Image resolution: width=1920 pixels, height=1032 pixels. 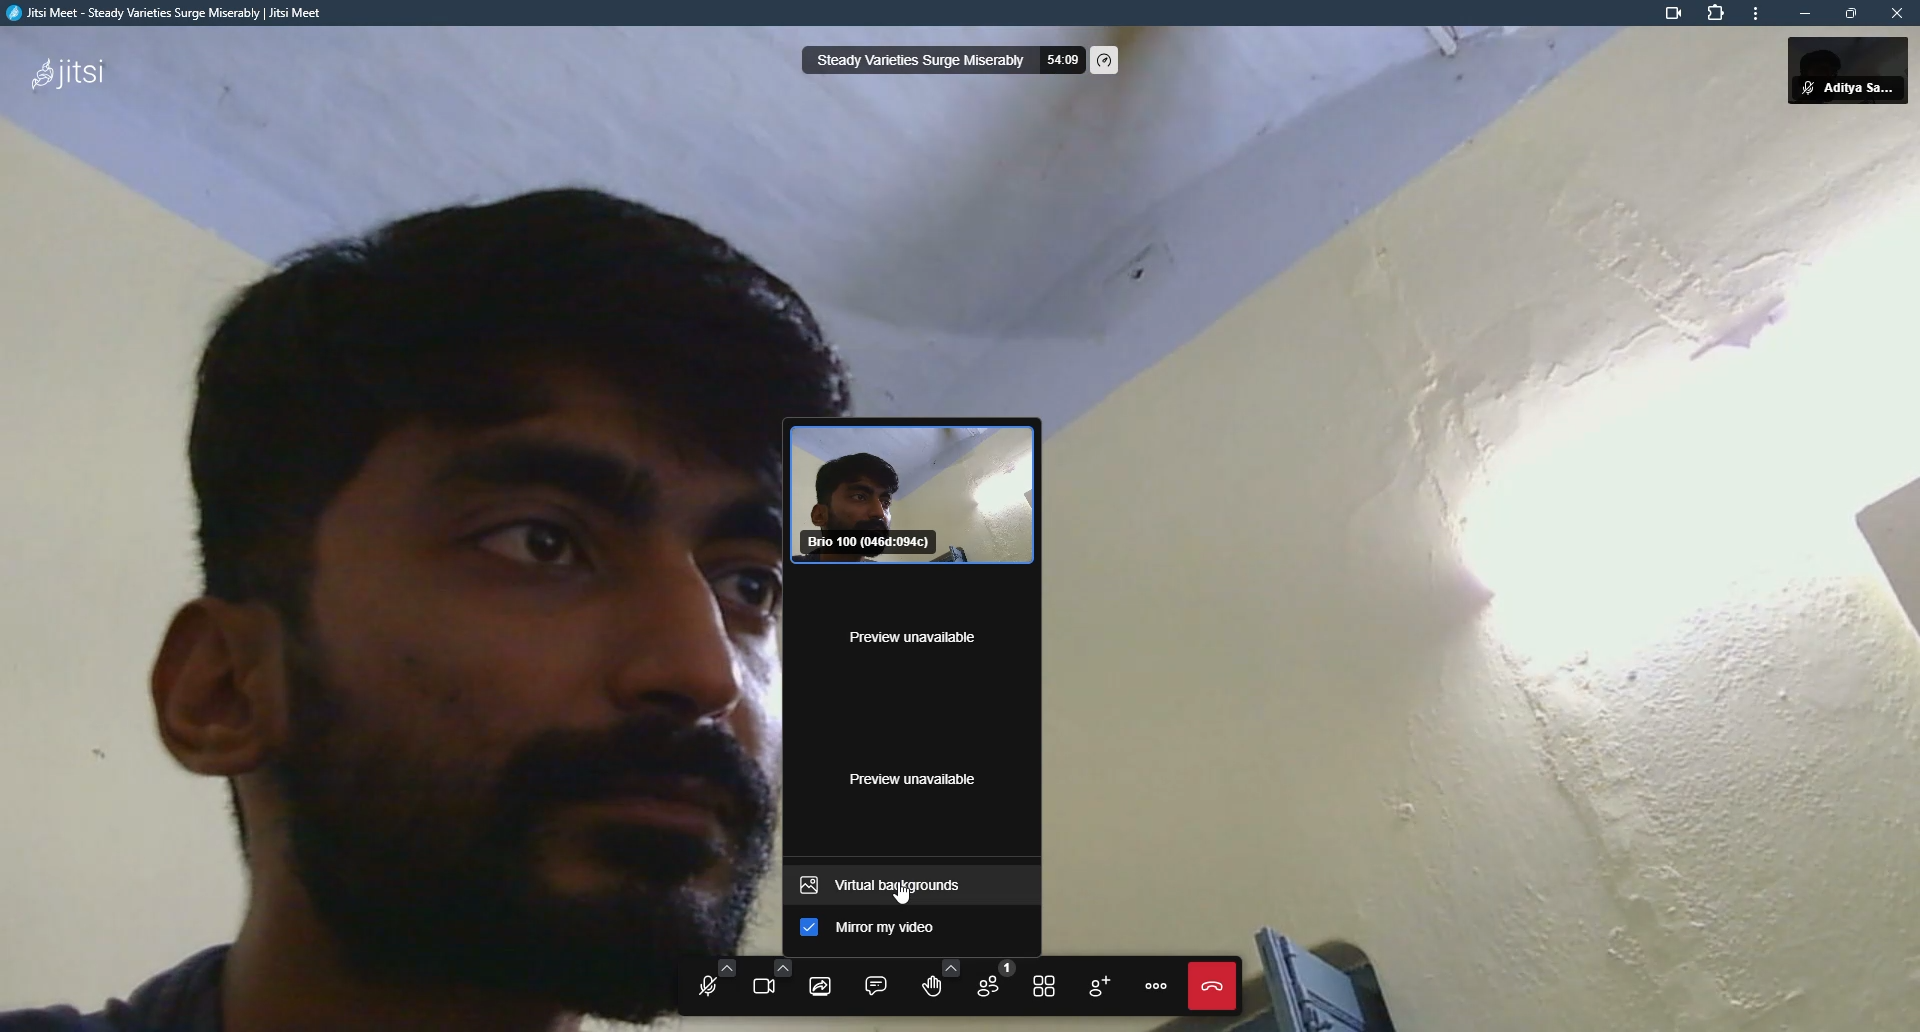 I want to click on mirror my video, so click(x=895, y=930).